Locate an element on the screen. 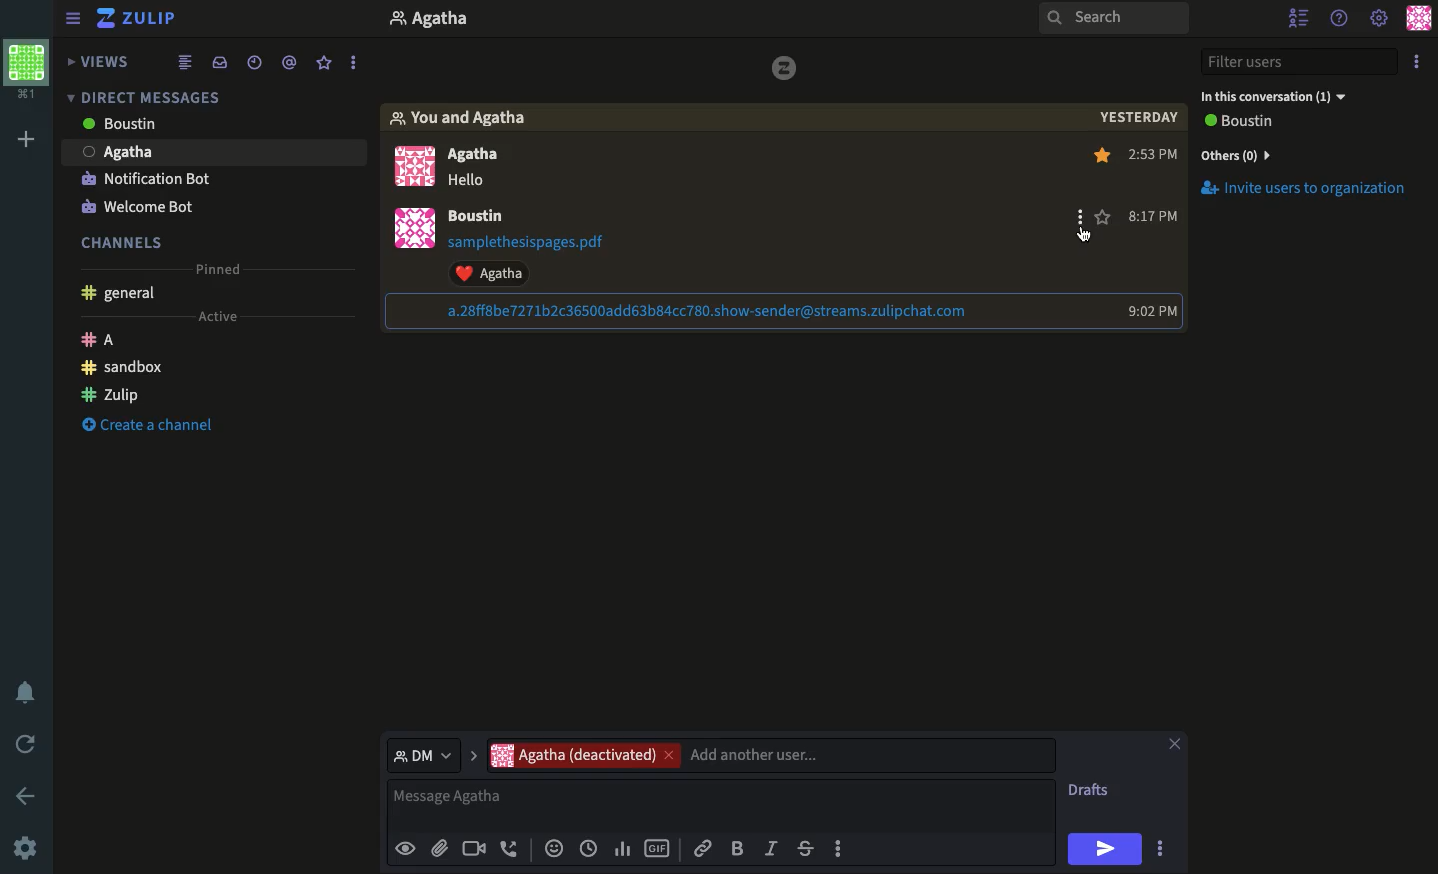 This screenshot has height=874, width=1438. Italics is located at coordinates (771, 847).